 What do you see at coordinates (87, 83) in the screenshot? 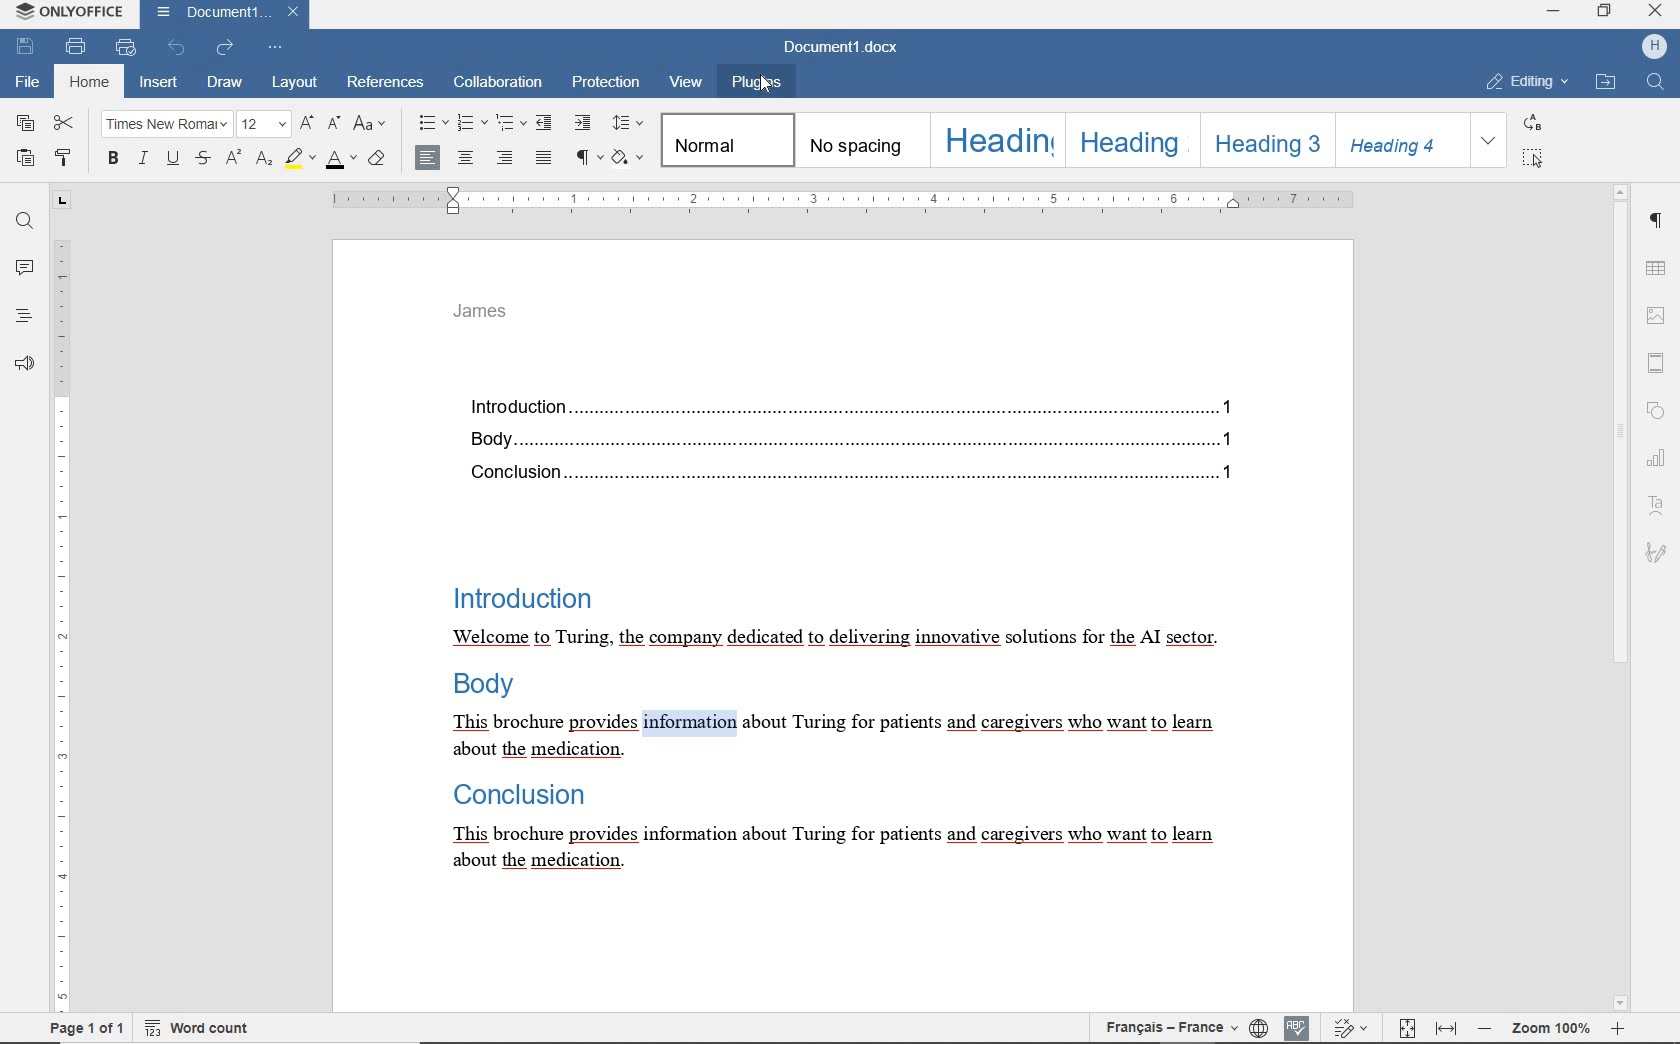
I see `HOME` at bounding box center [87, 83].